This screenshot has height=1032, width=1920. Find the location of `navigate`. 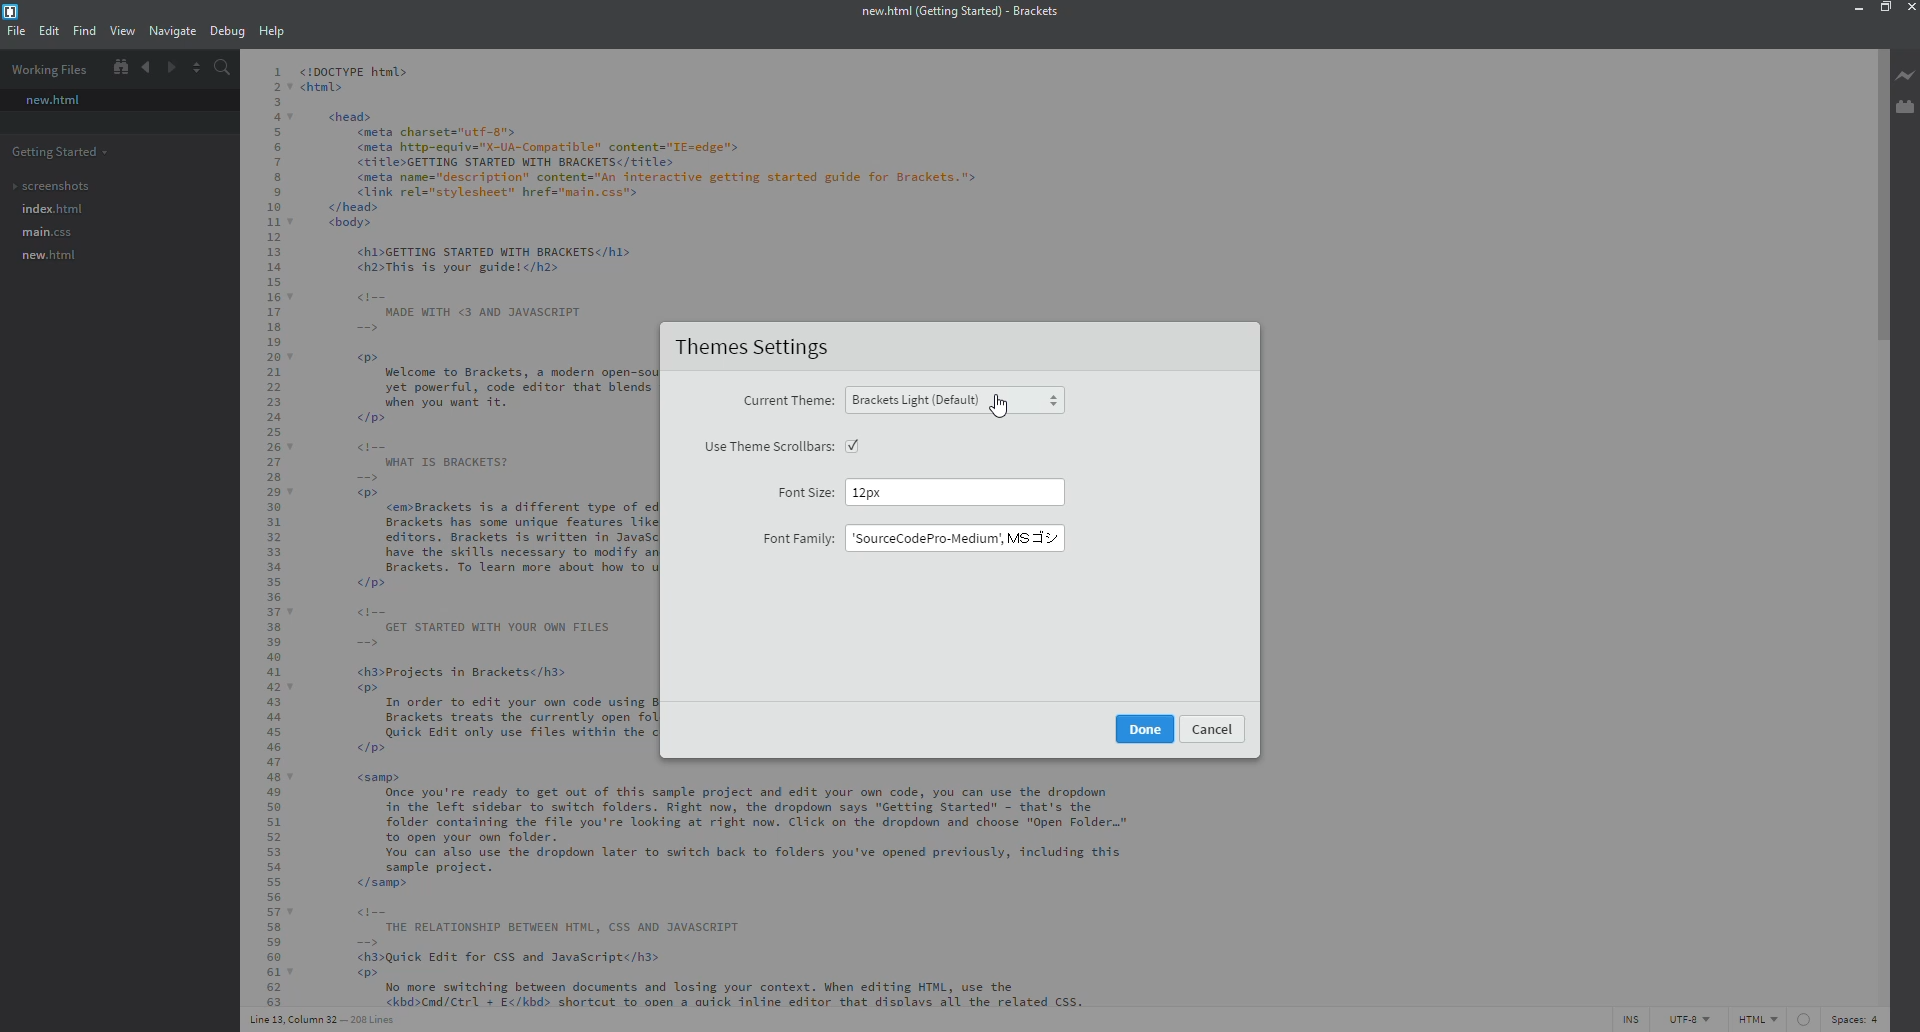

navigate is located at coordinates (171, 30).